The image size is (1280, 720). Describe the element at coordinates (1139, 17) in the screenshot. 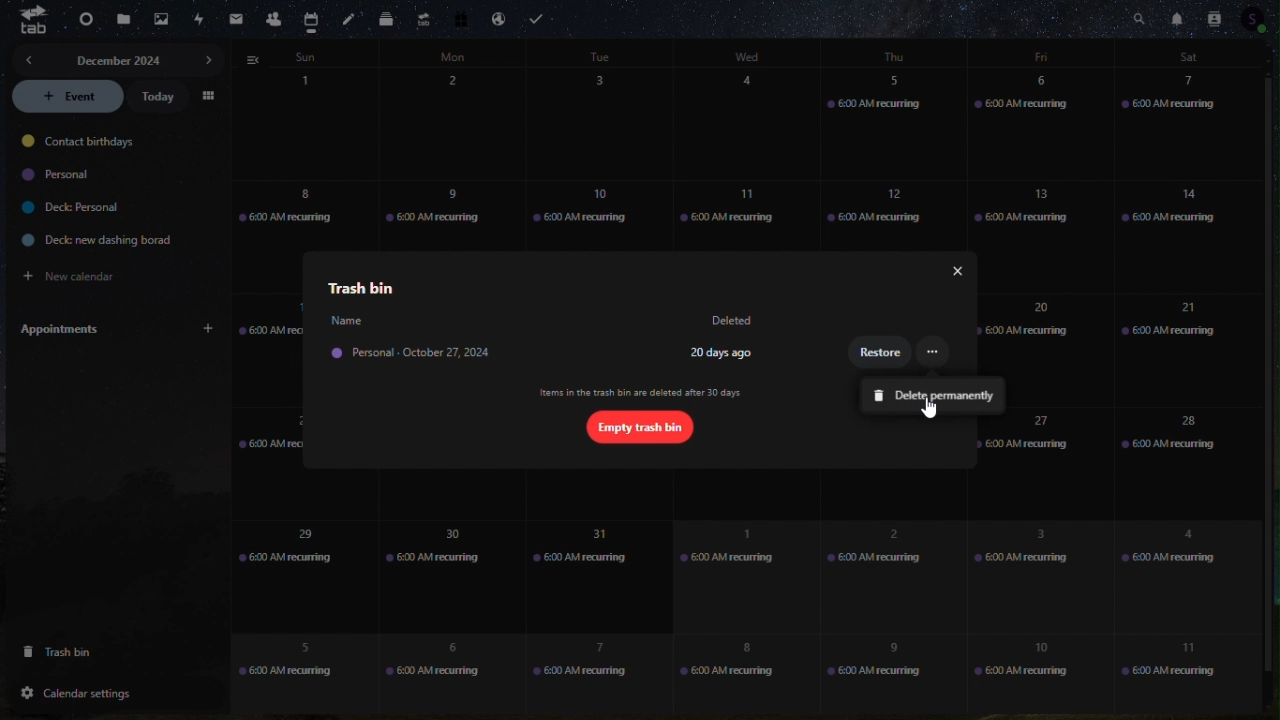

I see `Search` at that location.